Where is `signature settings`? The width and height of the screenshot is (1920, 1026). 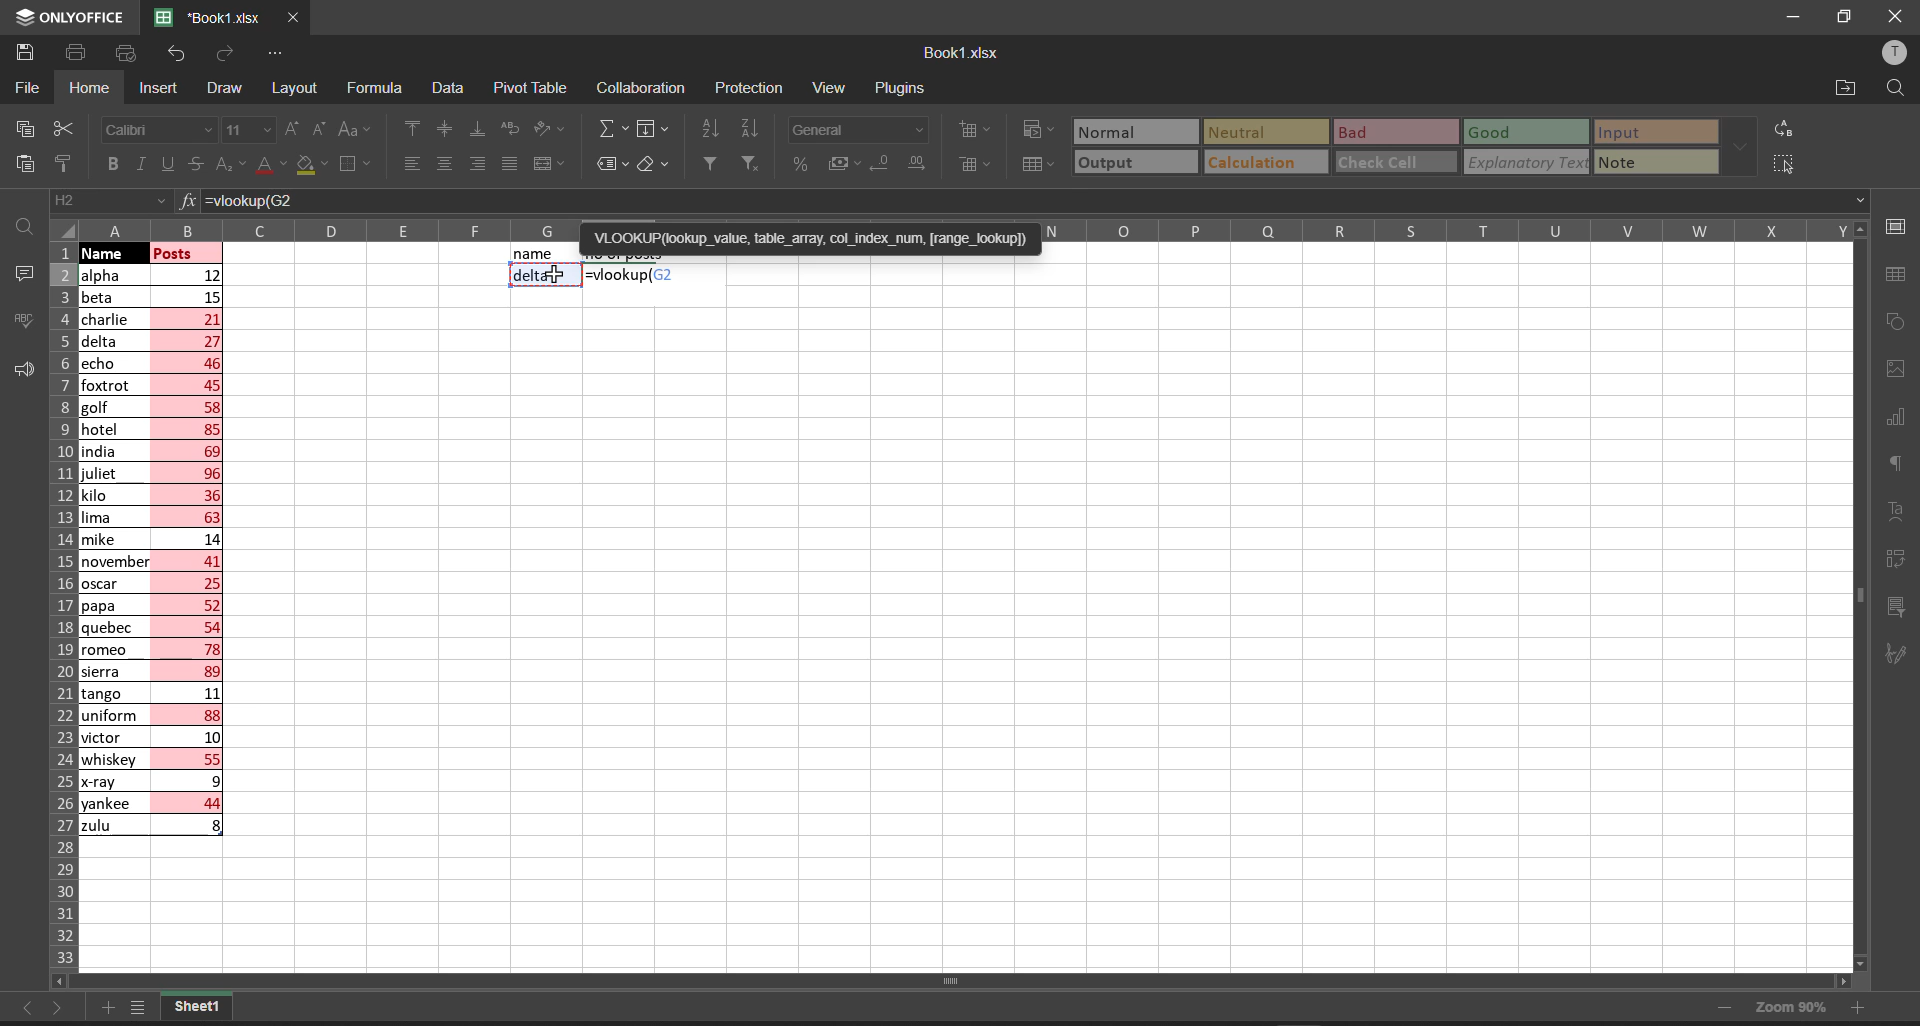 signature settings is located at coordinates (1902, 652).